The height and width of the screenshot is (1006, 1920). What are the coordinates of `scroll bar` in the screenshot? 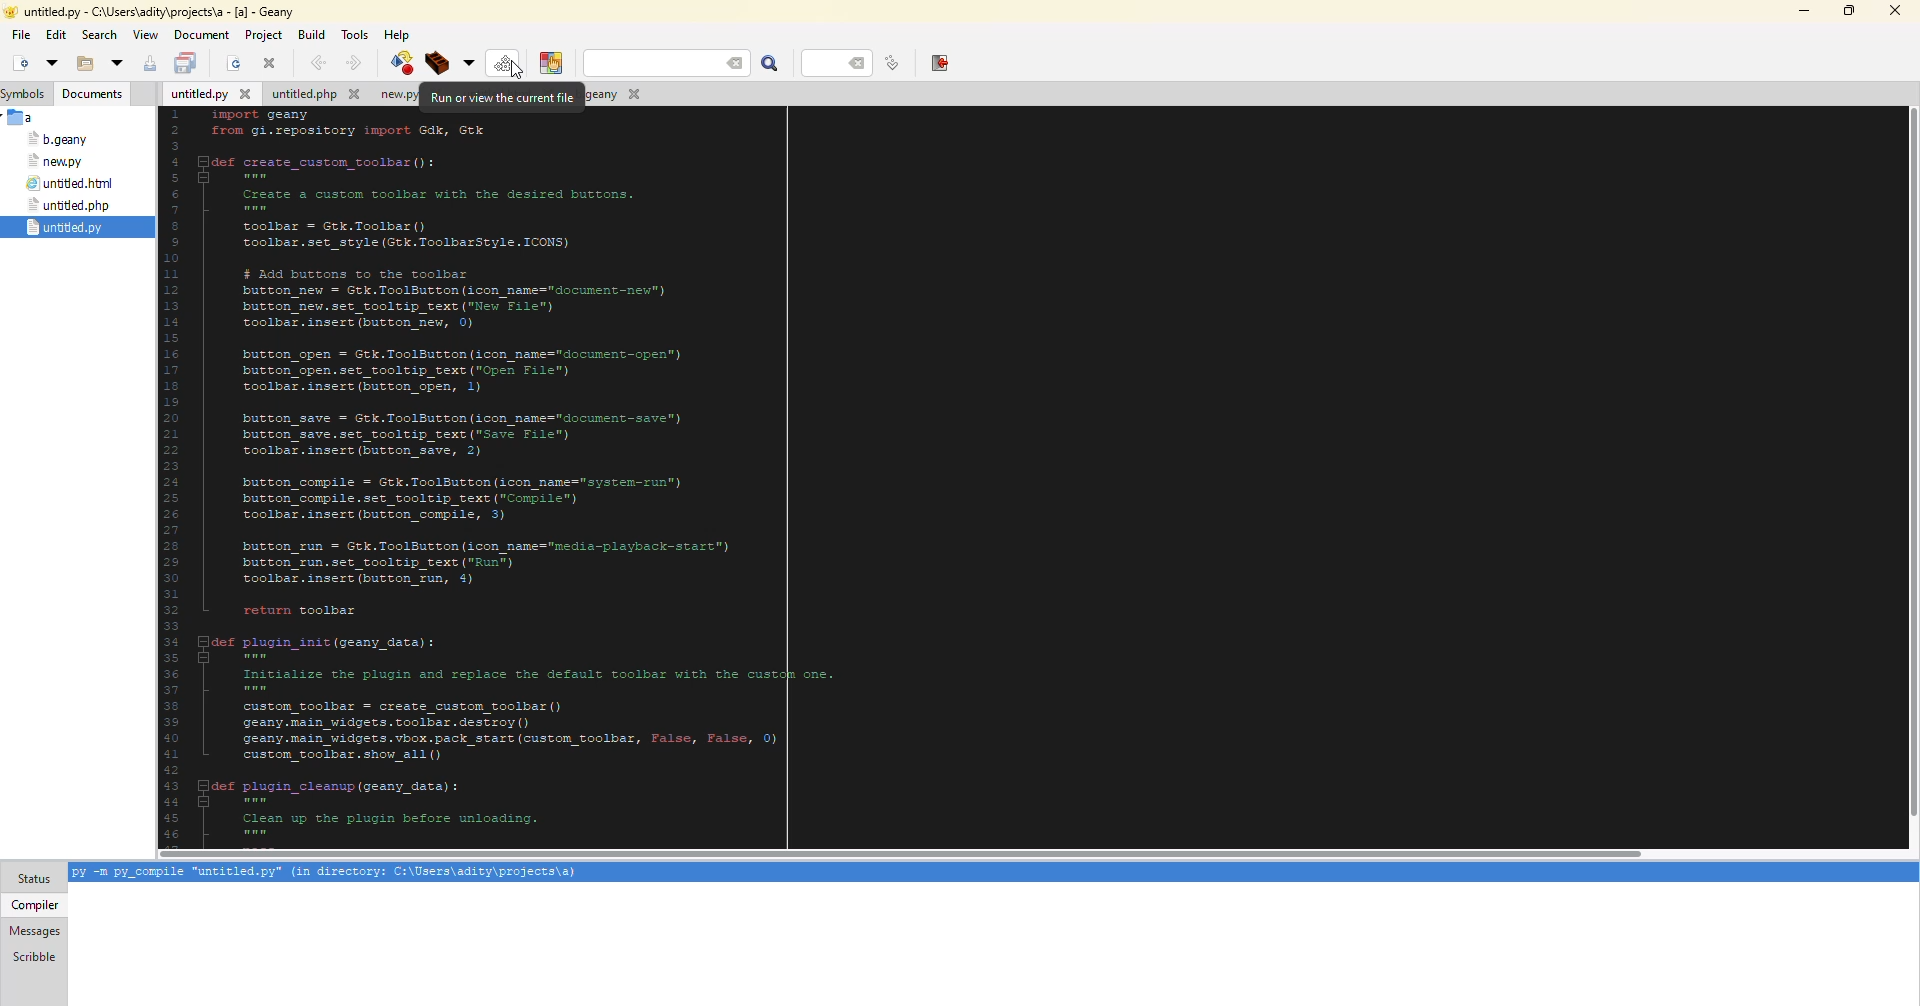 It's located at (892, 853).